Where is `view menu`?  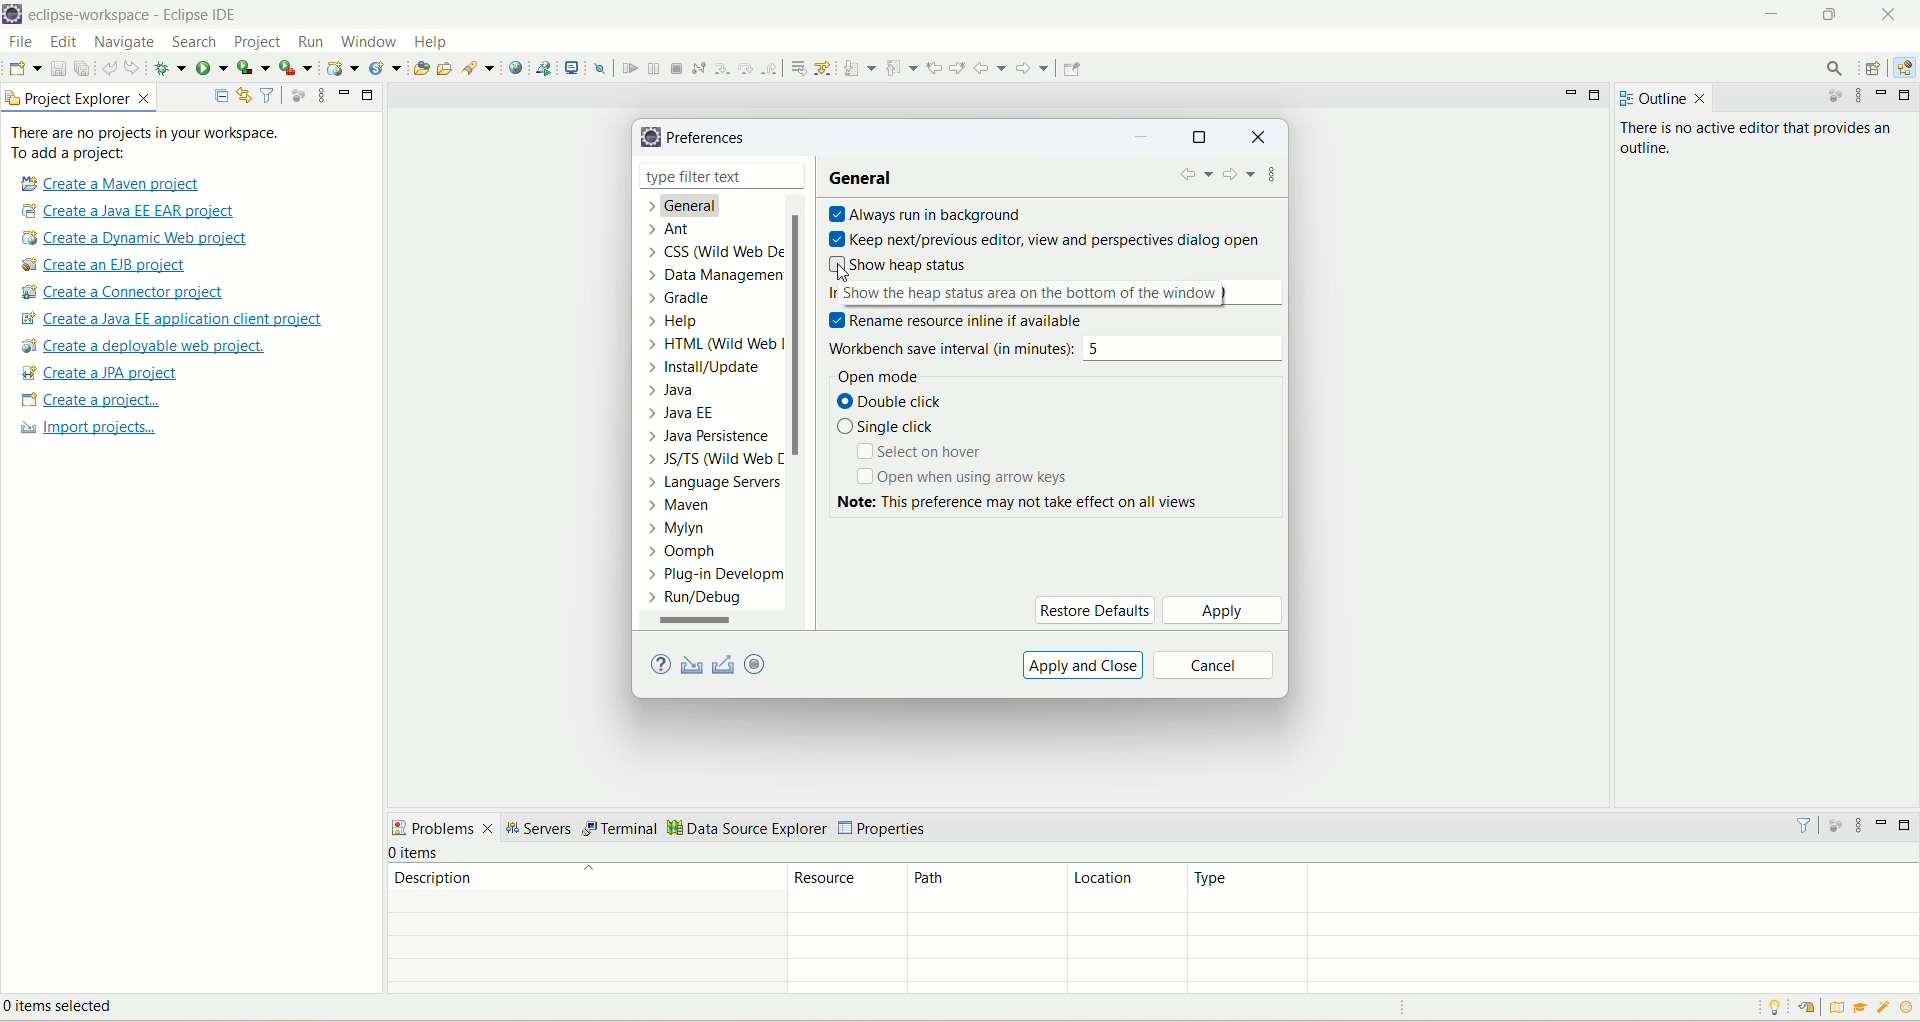 view menu is located at coordinates (316, 97).